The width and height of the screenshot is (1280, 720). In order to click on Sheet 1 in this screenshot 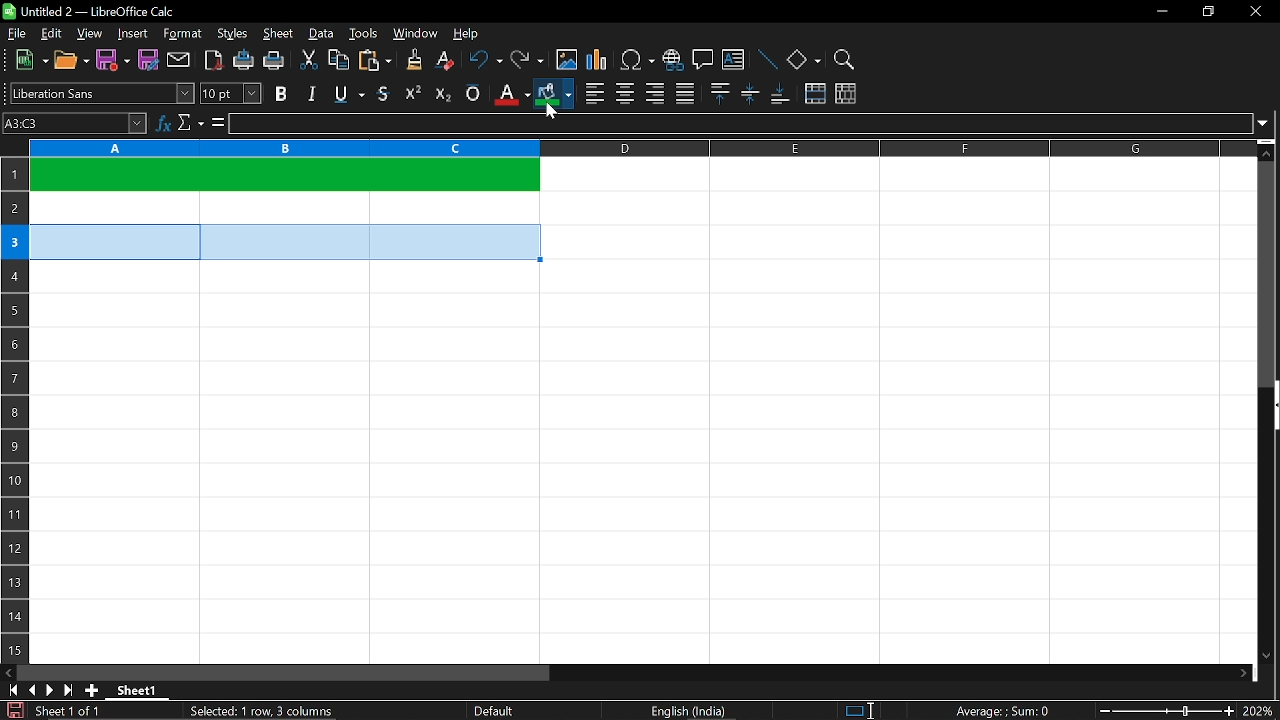, I will do `click(137, 690)`.